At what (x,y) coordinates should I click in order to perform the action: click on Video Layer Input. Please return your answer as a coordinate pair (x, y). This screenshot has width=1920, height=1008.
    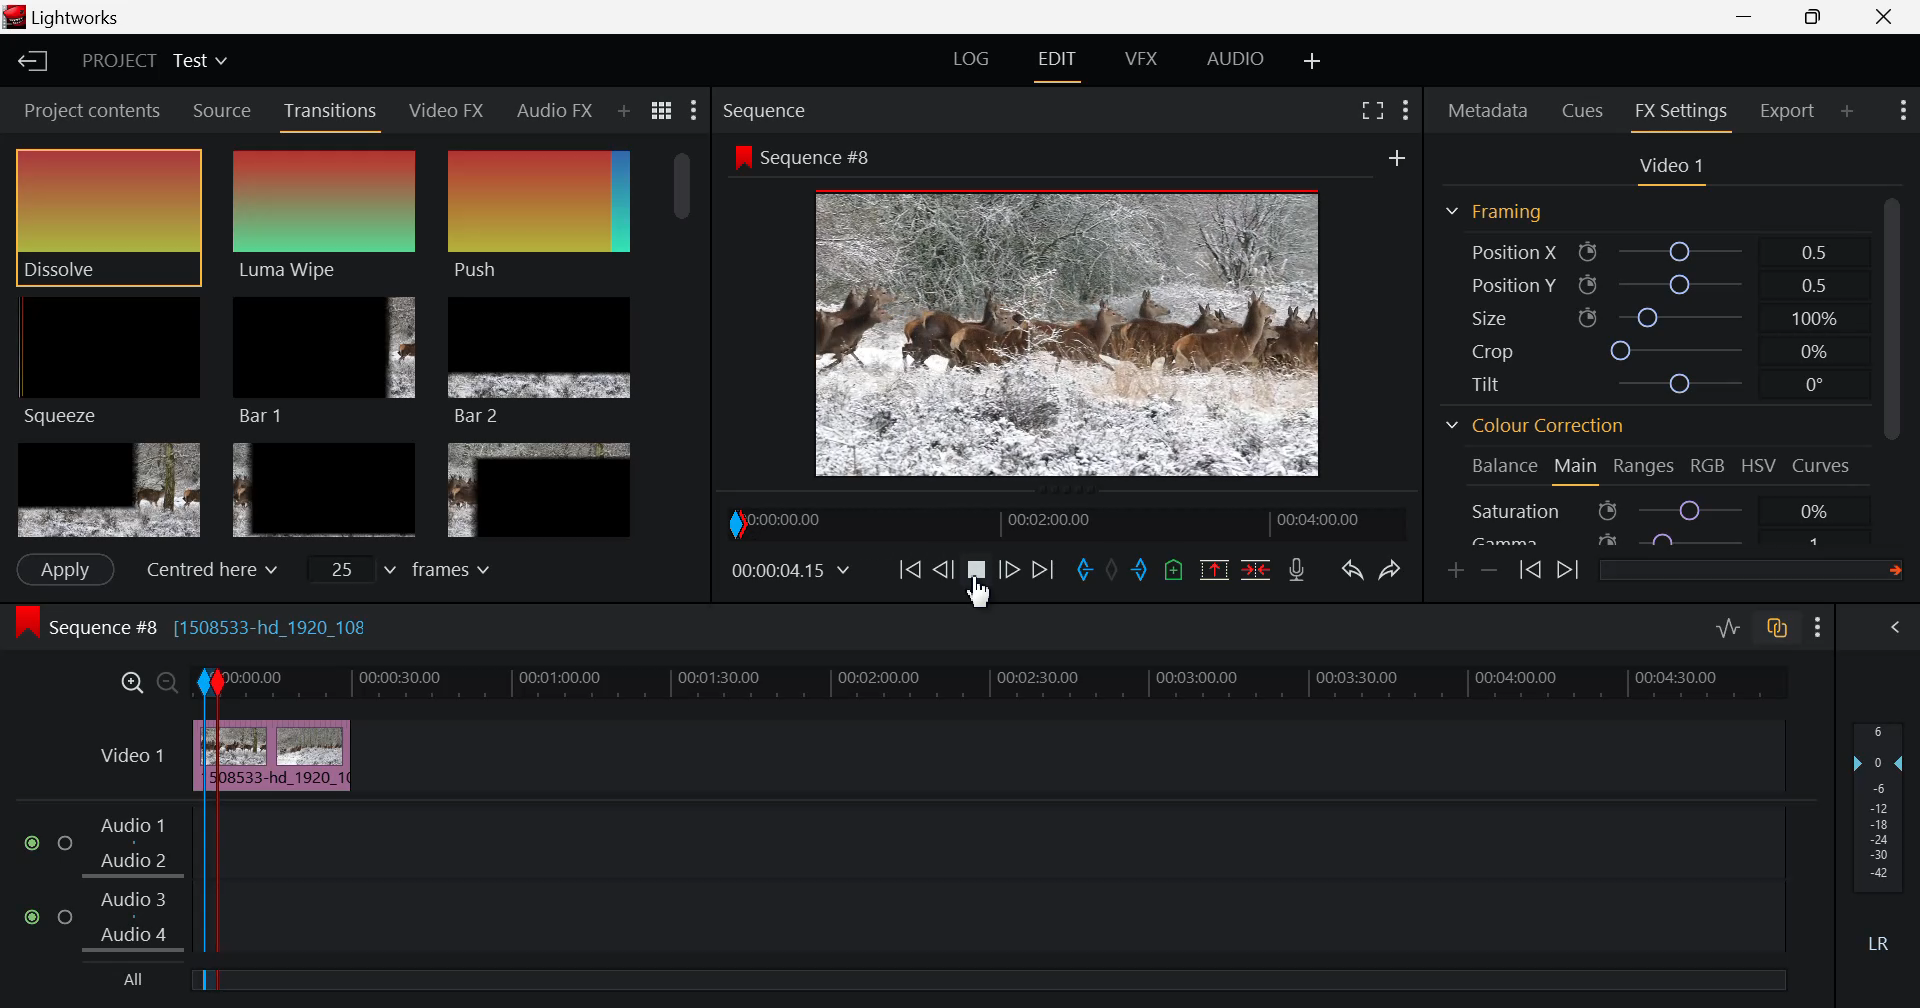
    Looking at the image, I should click on (127, 759).